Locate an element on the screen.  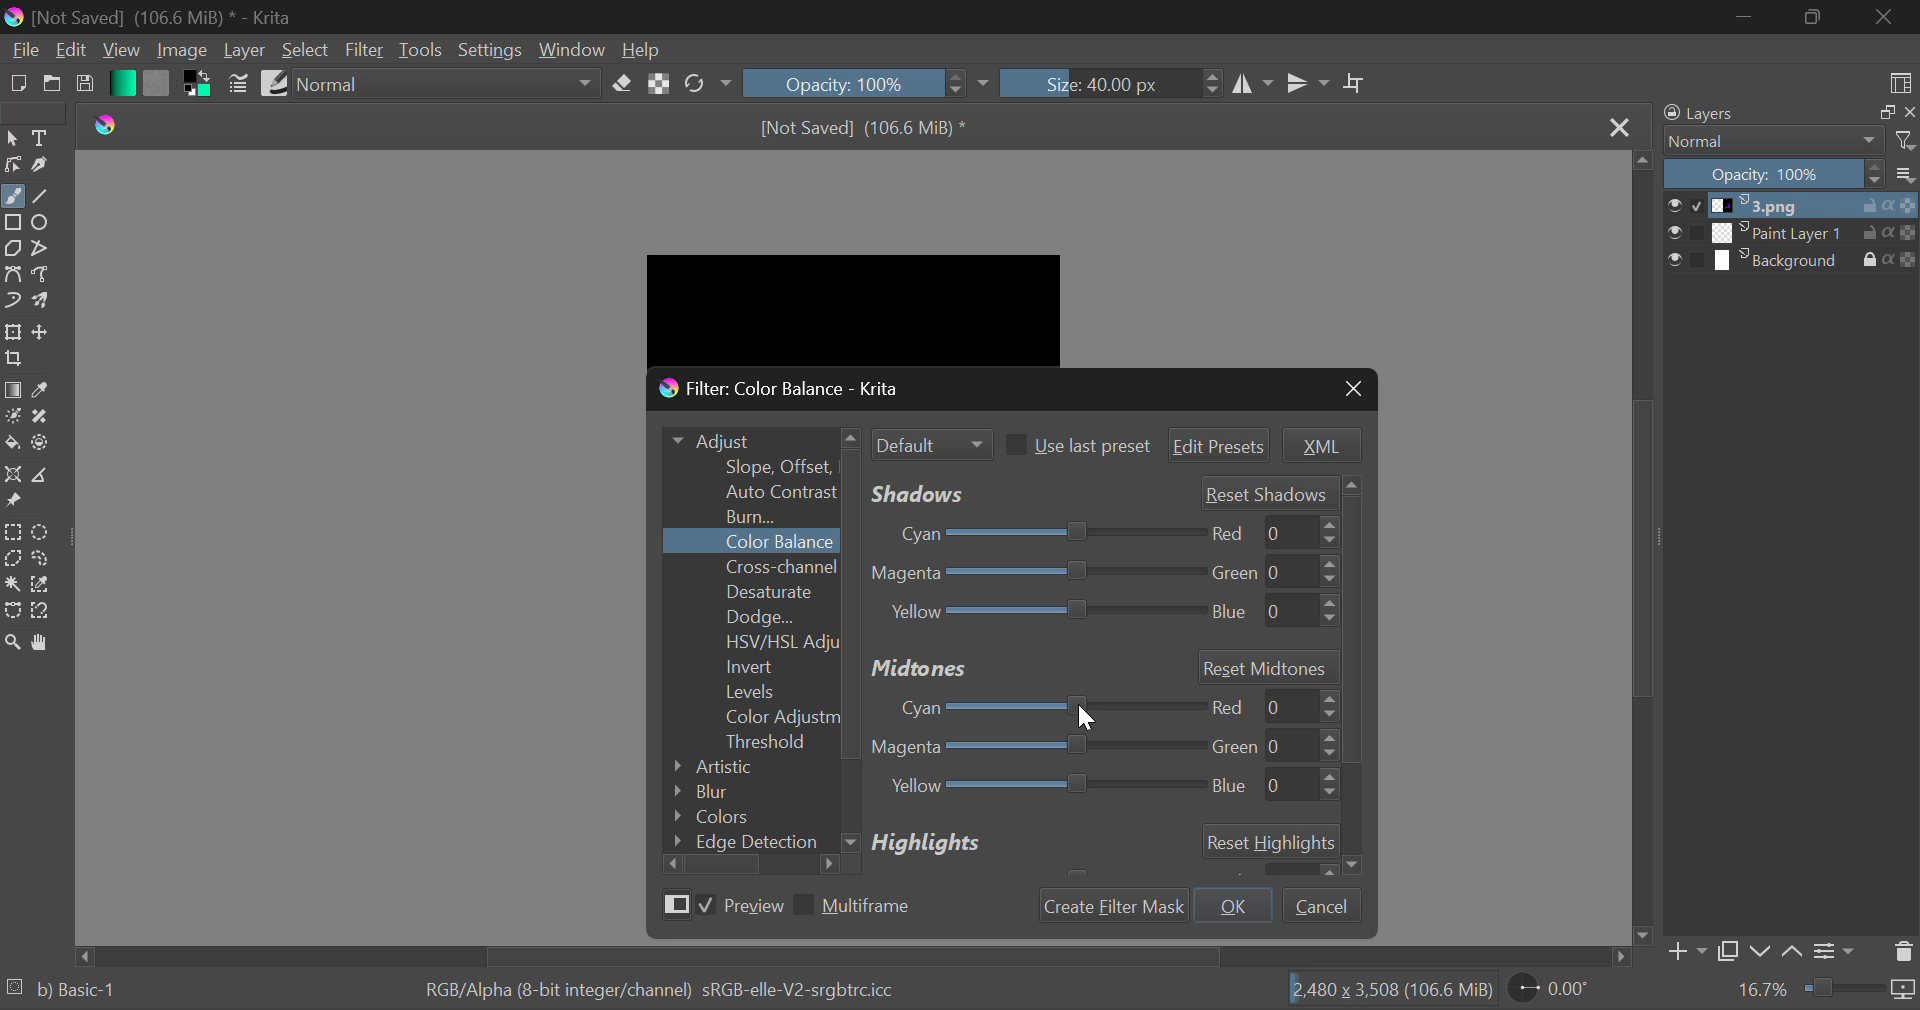
filter is located at coordinates (1907, 141).